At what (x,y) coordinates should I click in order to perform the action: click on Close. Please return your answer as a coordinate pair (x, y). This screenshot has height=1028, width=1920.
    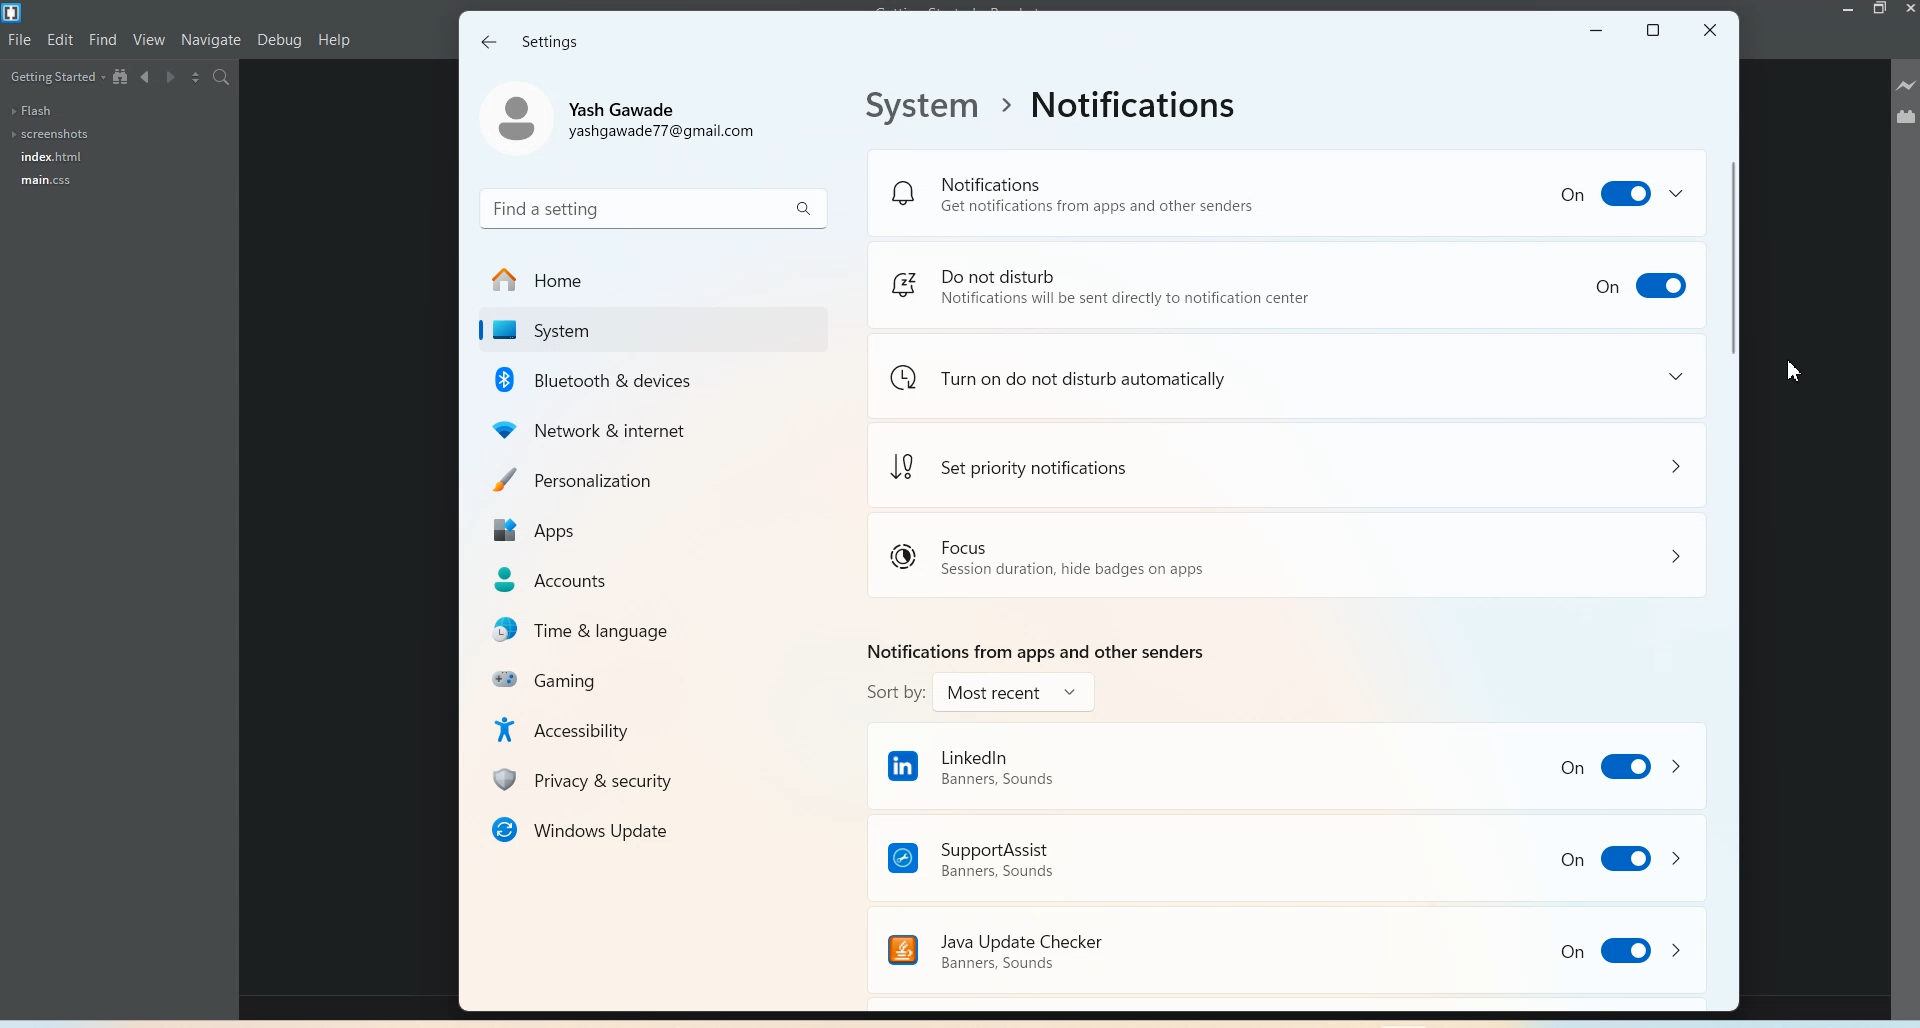
    Looking at the image, I should click on (1711, 28).